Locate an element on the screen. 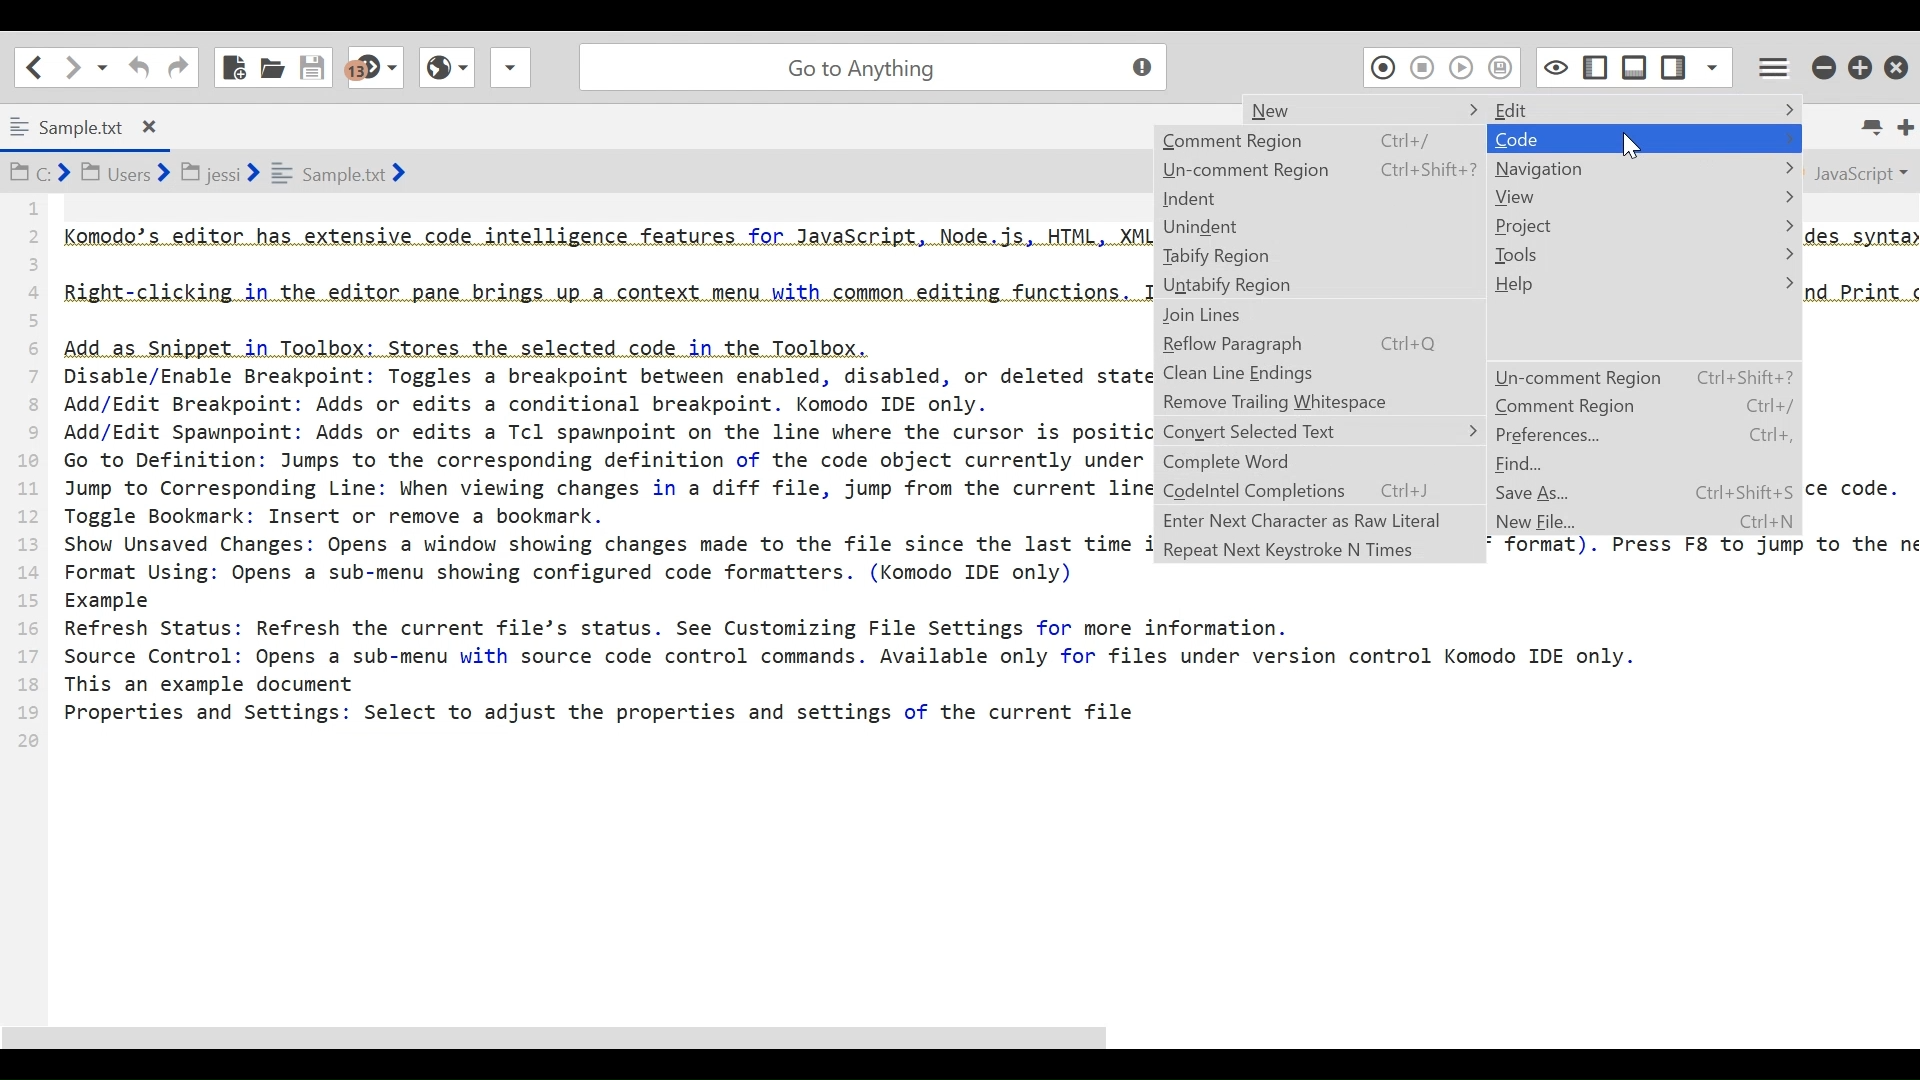  Save As is located at coordinates (1545, 492).